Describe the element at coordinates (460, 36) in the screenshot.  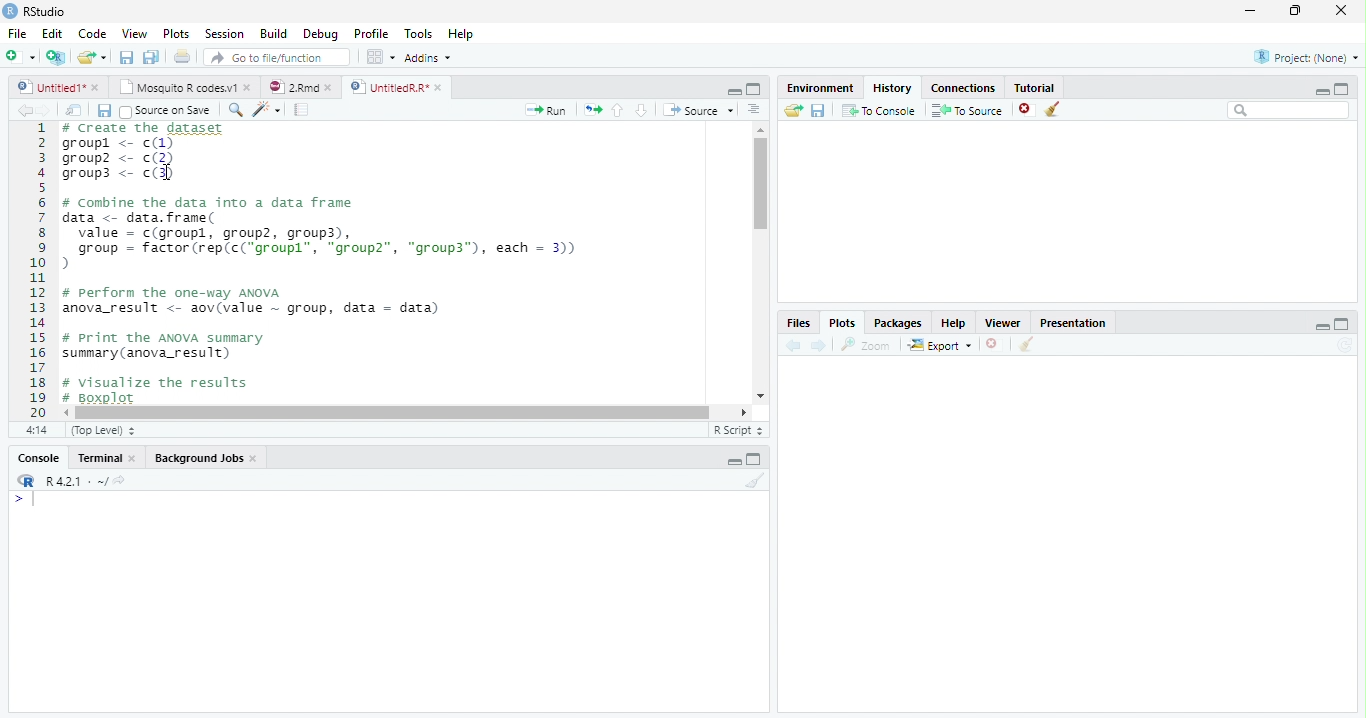
I see `Help` at that location.